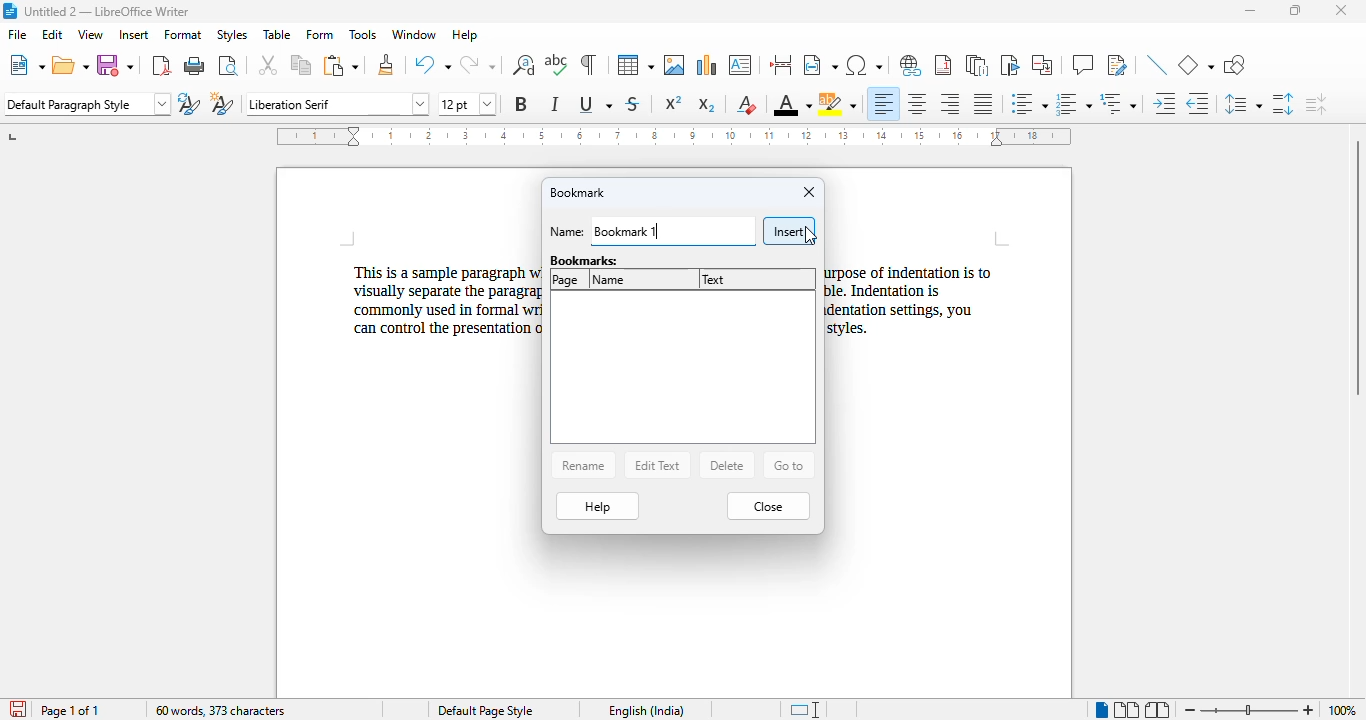  I want to click on close, so click(768, 507).